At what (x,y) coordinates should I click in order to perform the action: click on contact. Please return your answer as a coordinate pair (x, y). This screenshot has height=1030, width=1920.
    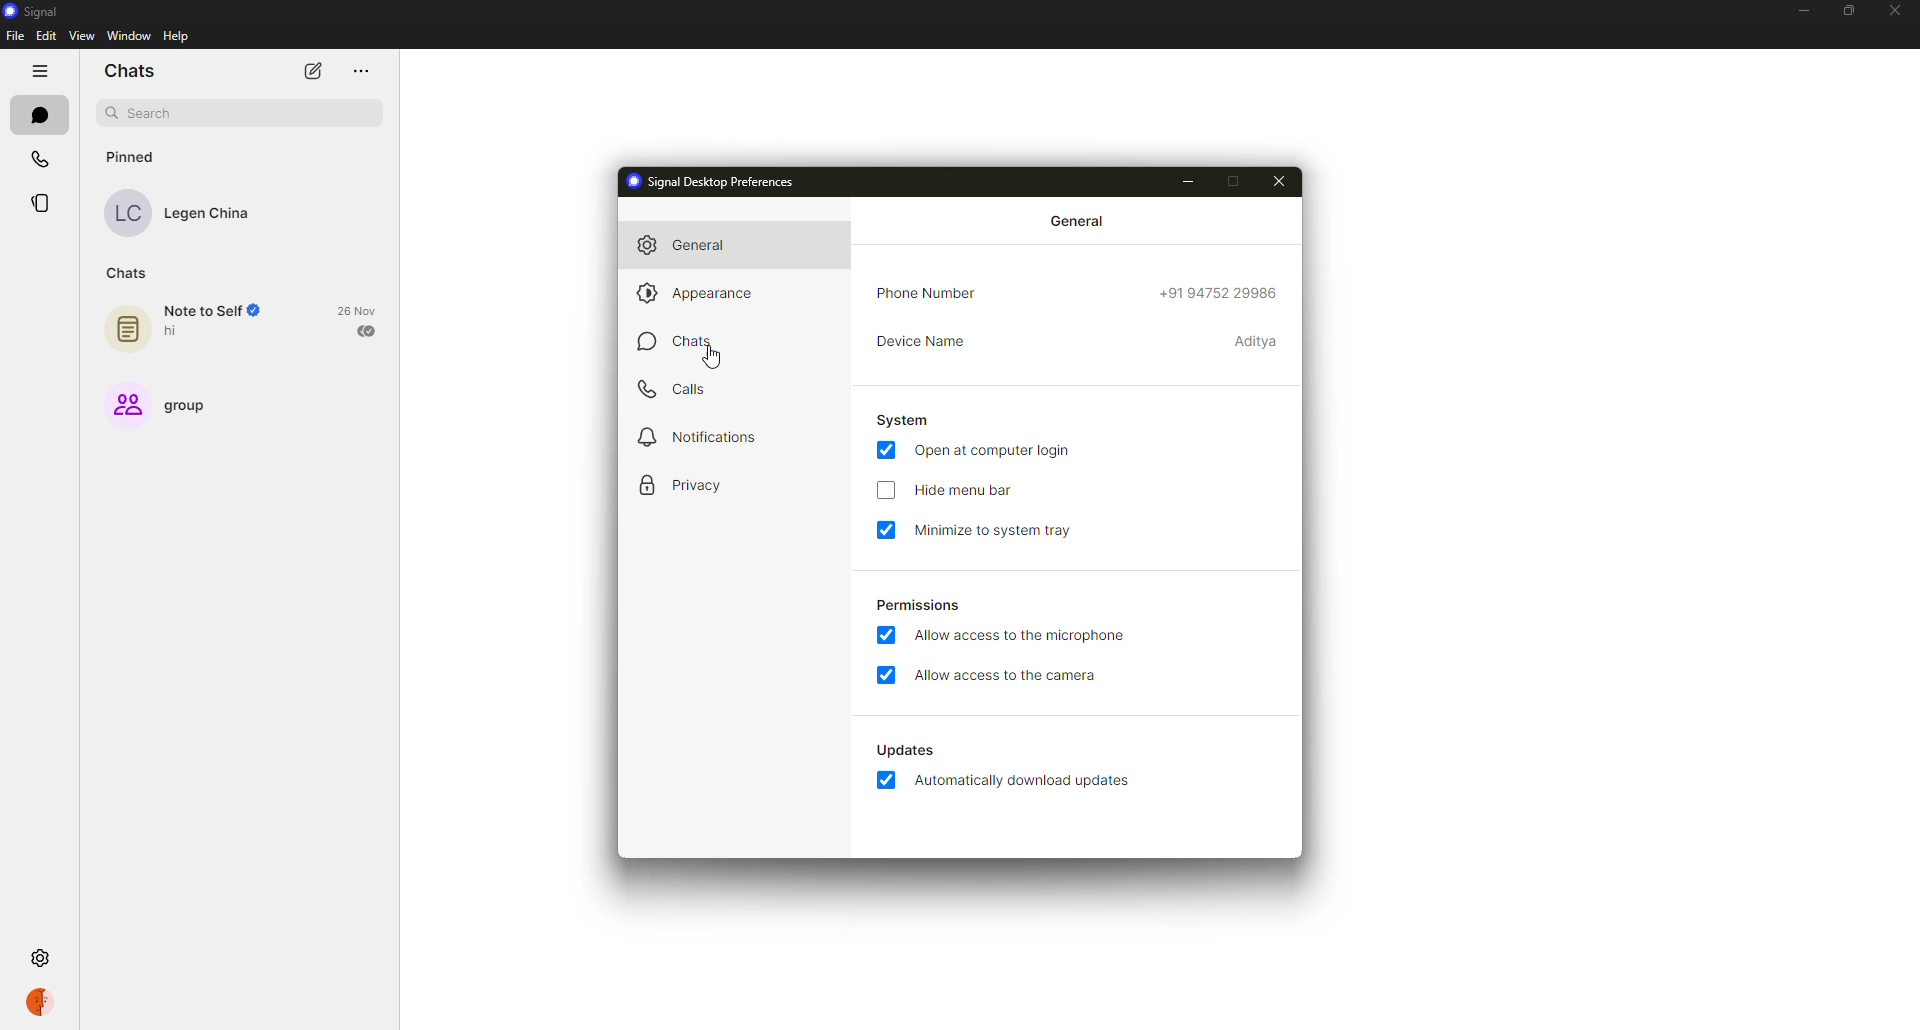
    Looking at the image, I should click on (181, 213).